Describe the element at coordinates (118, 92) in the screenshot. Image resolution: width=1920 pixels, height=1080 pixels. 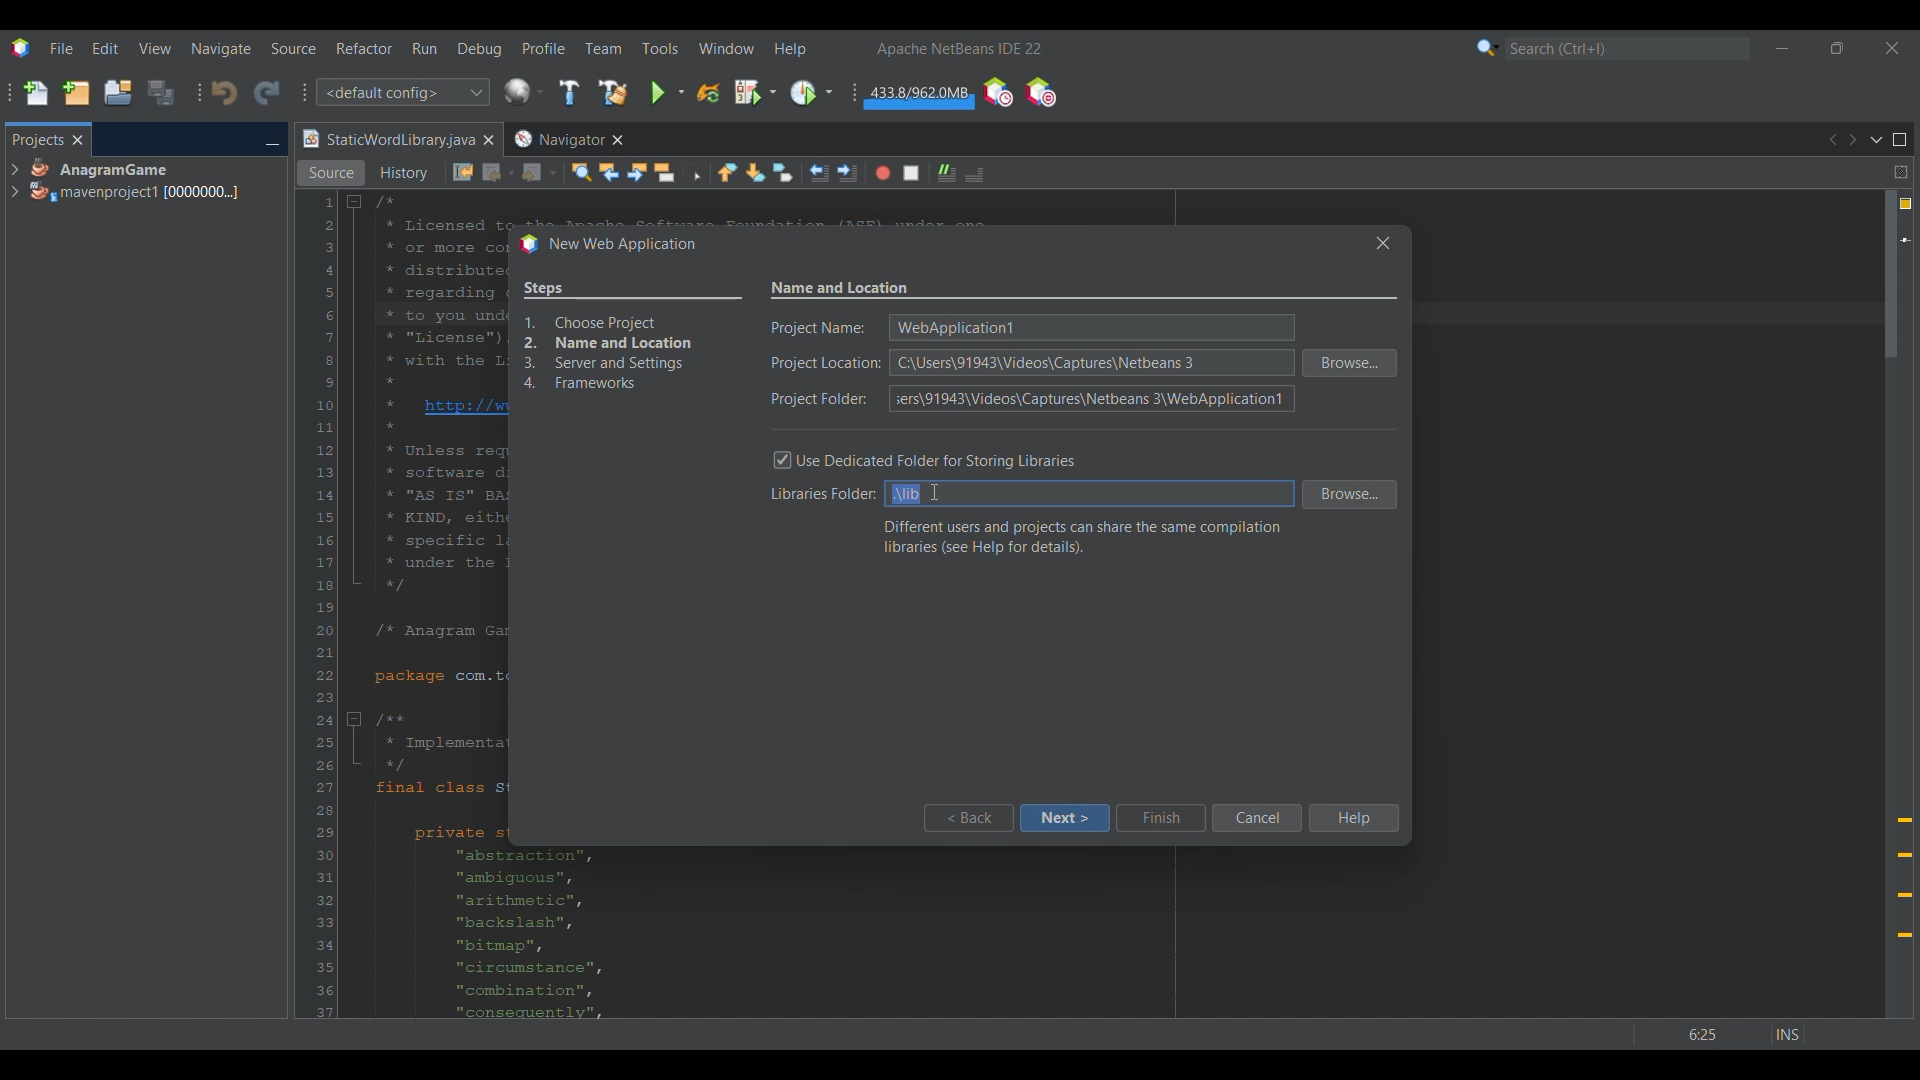
I see `Open project` at that location.